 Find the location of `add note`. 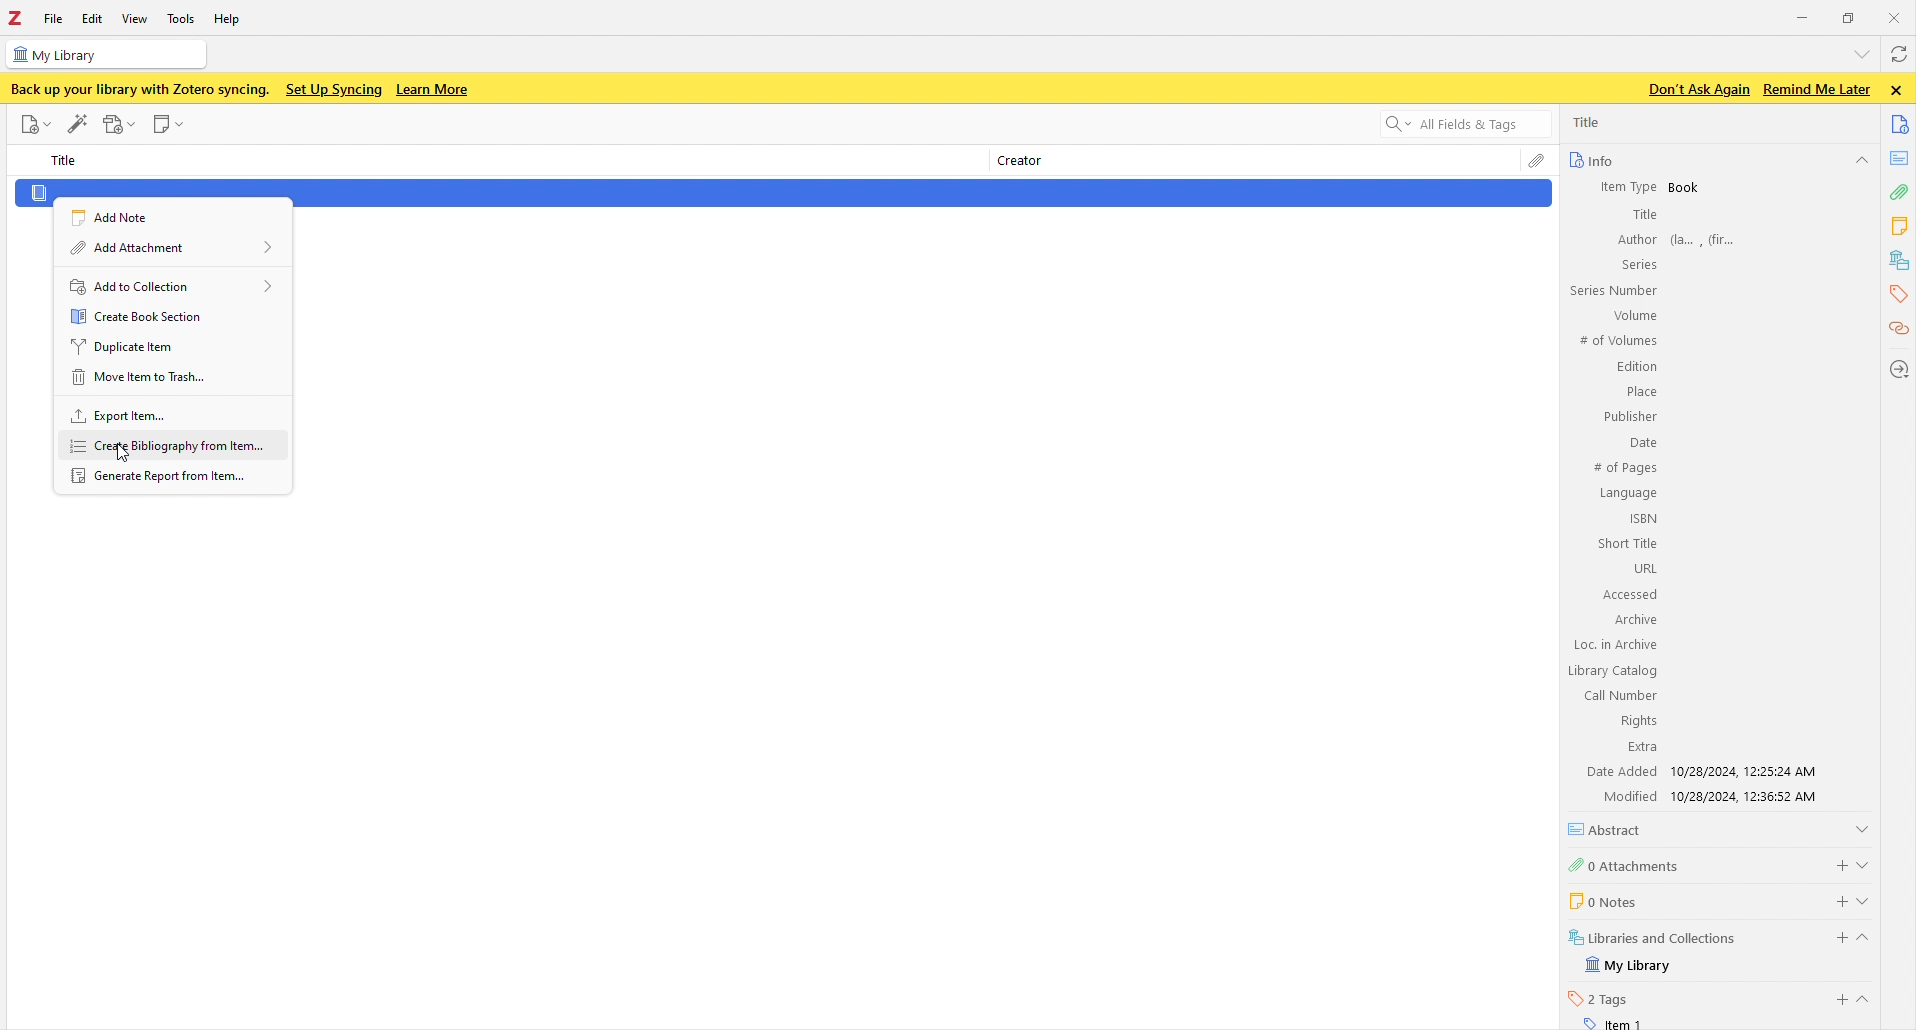

add note is located at coordinates (116, 216).